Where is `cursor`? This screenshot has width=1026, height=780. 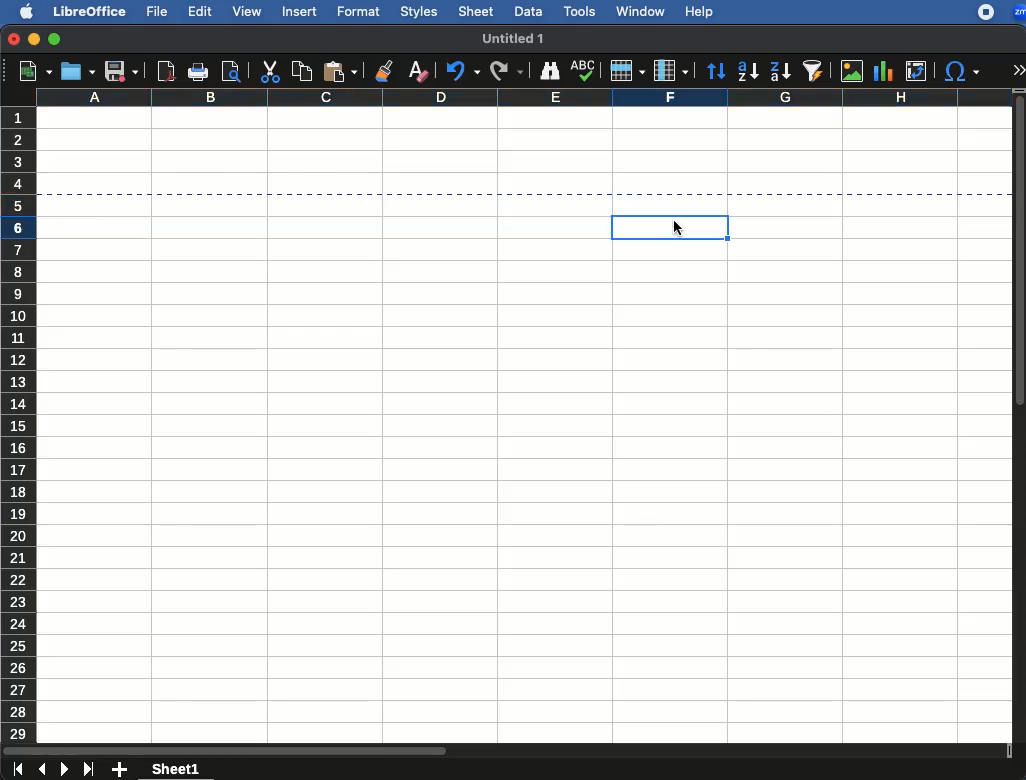
cursor is located at coordinates (682, 230).